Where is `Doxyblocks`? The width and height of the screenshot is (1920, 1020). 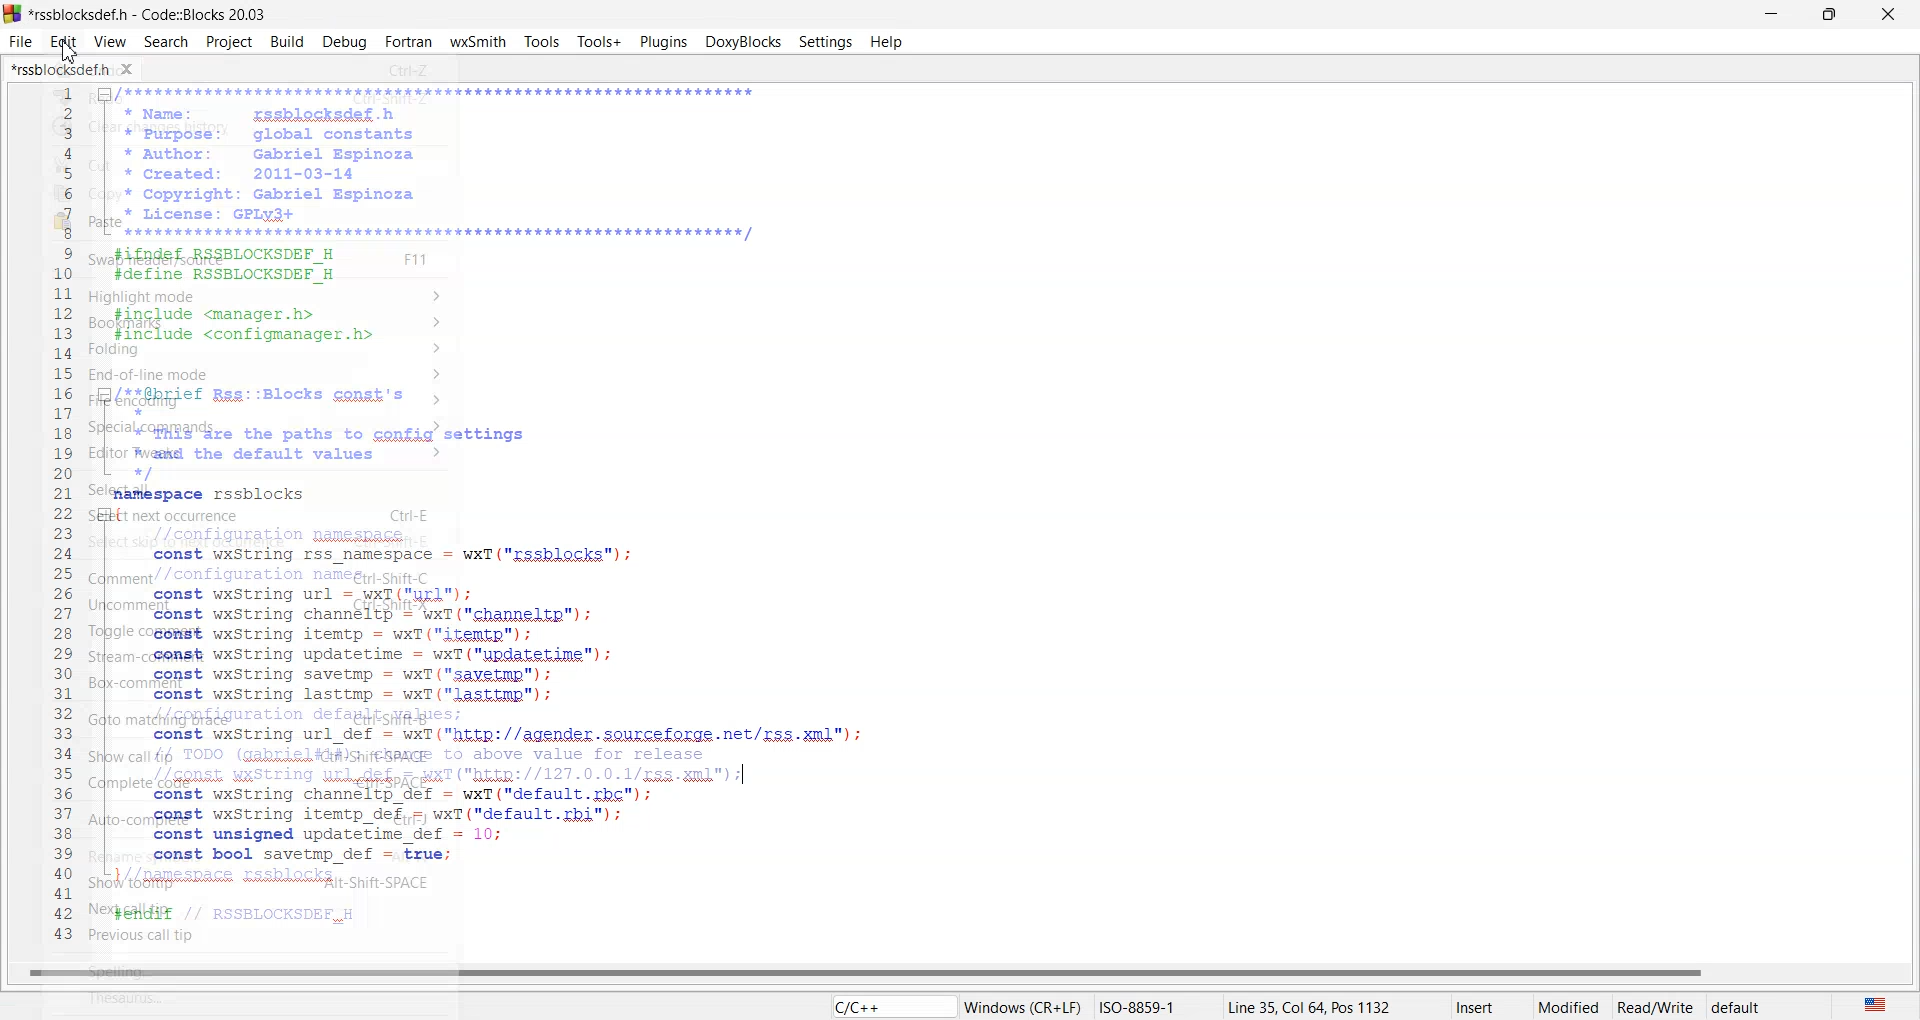
Doxyblocks is located at coordinates (743, 41).